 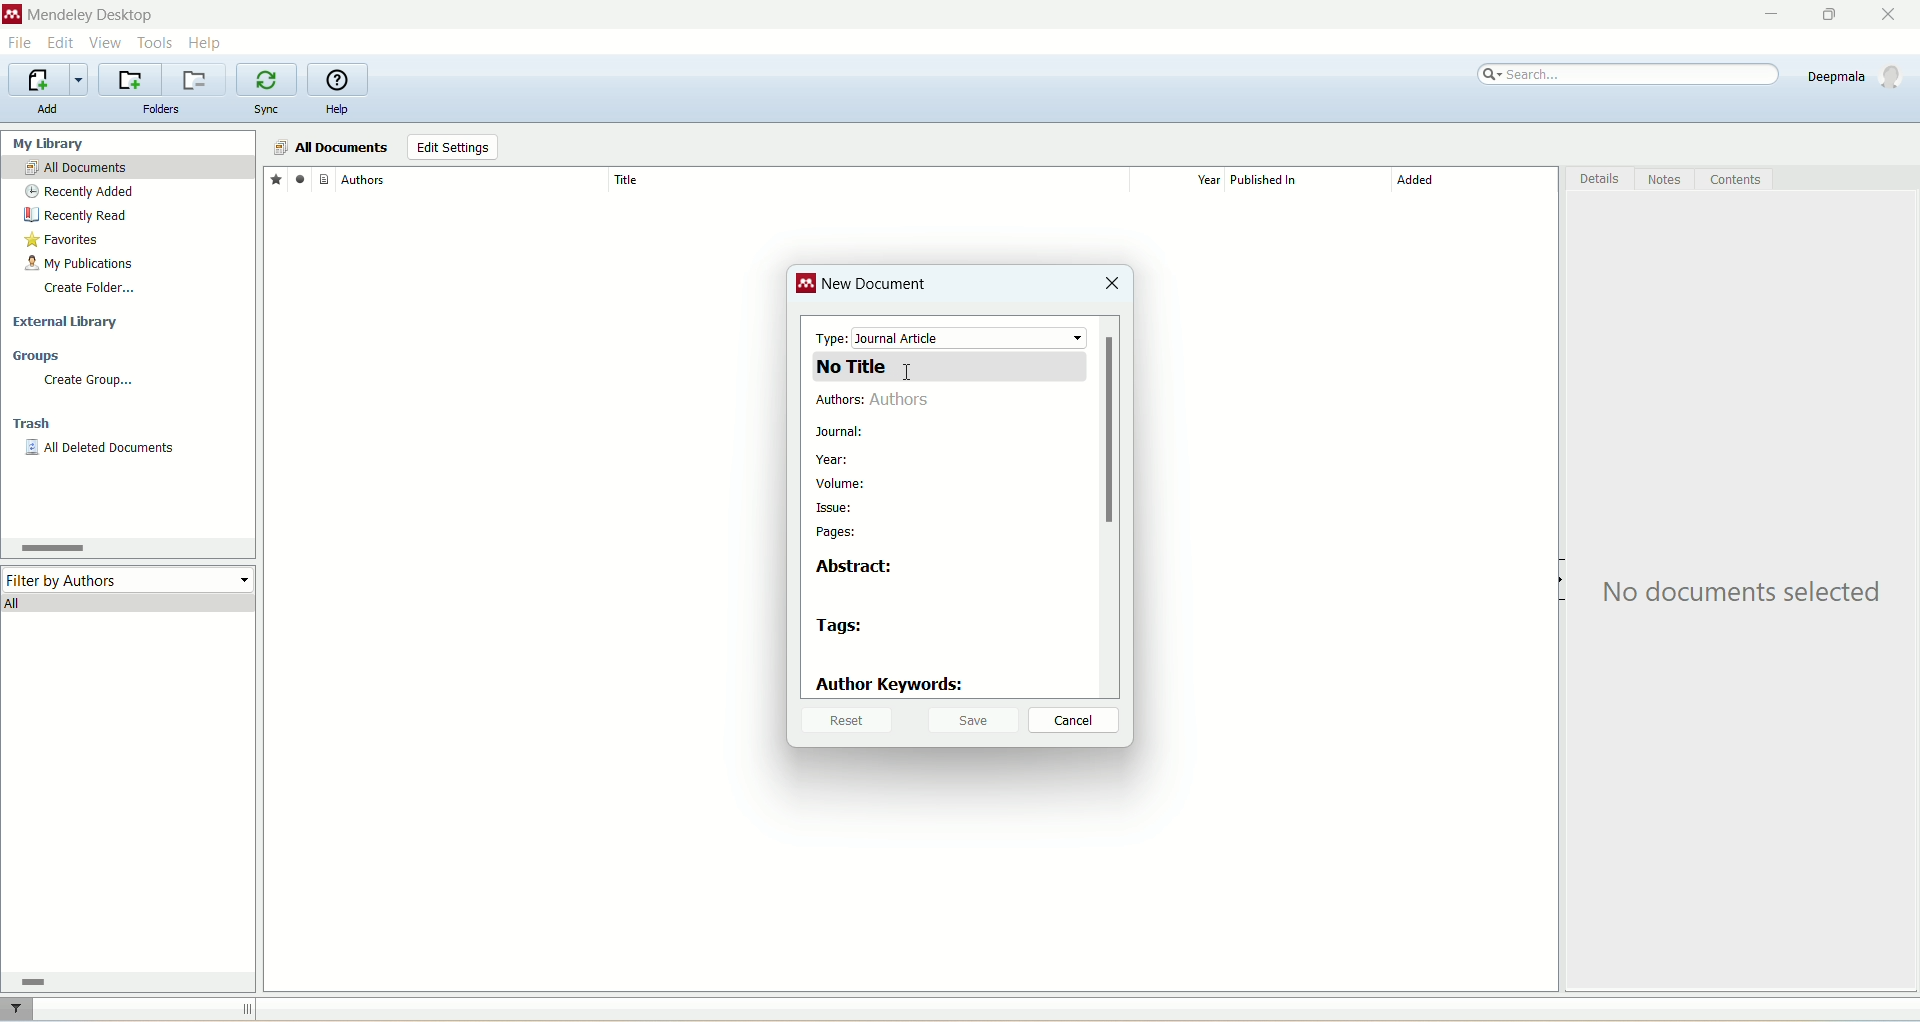 I want to click on authors, so click(x=880, y=402).